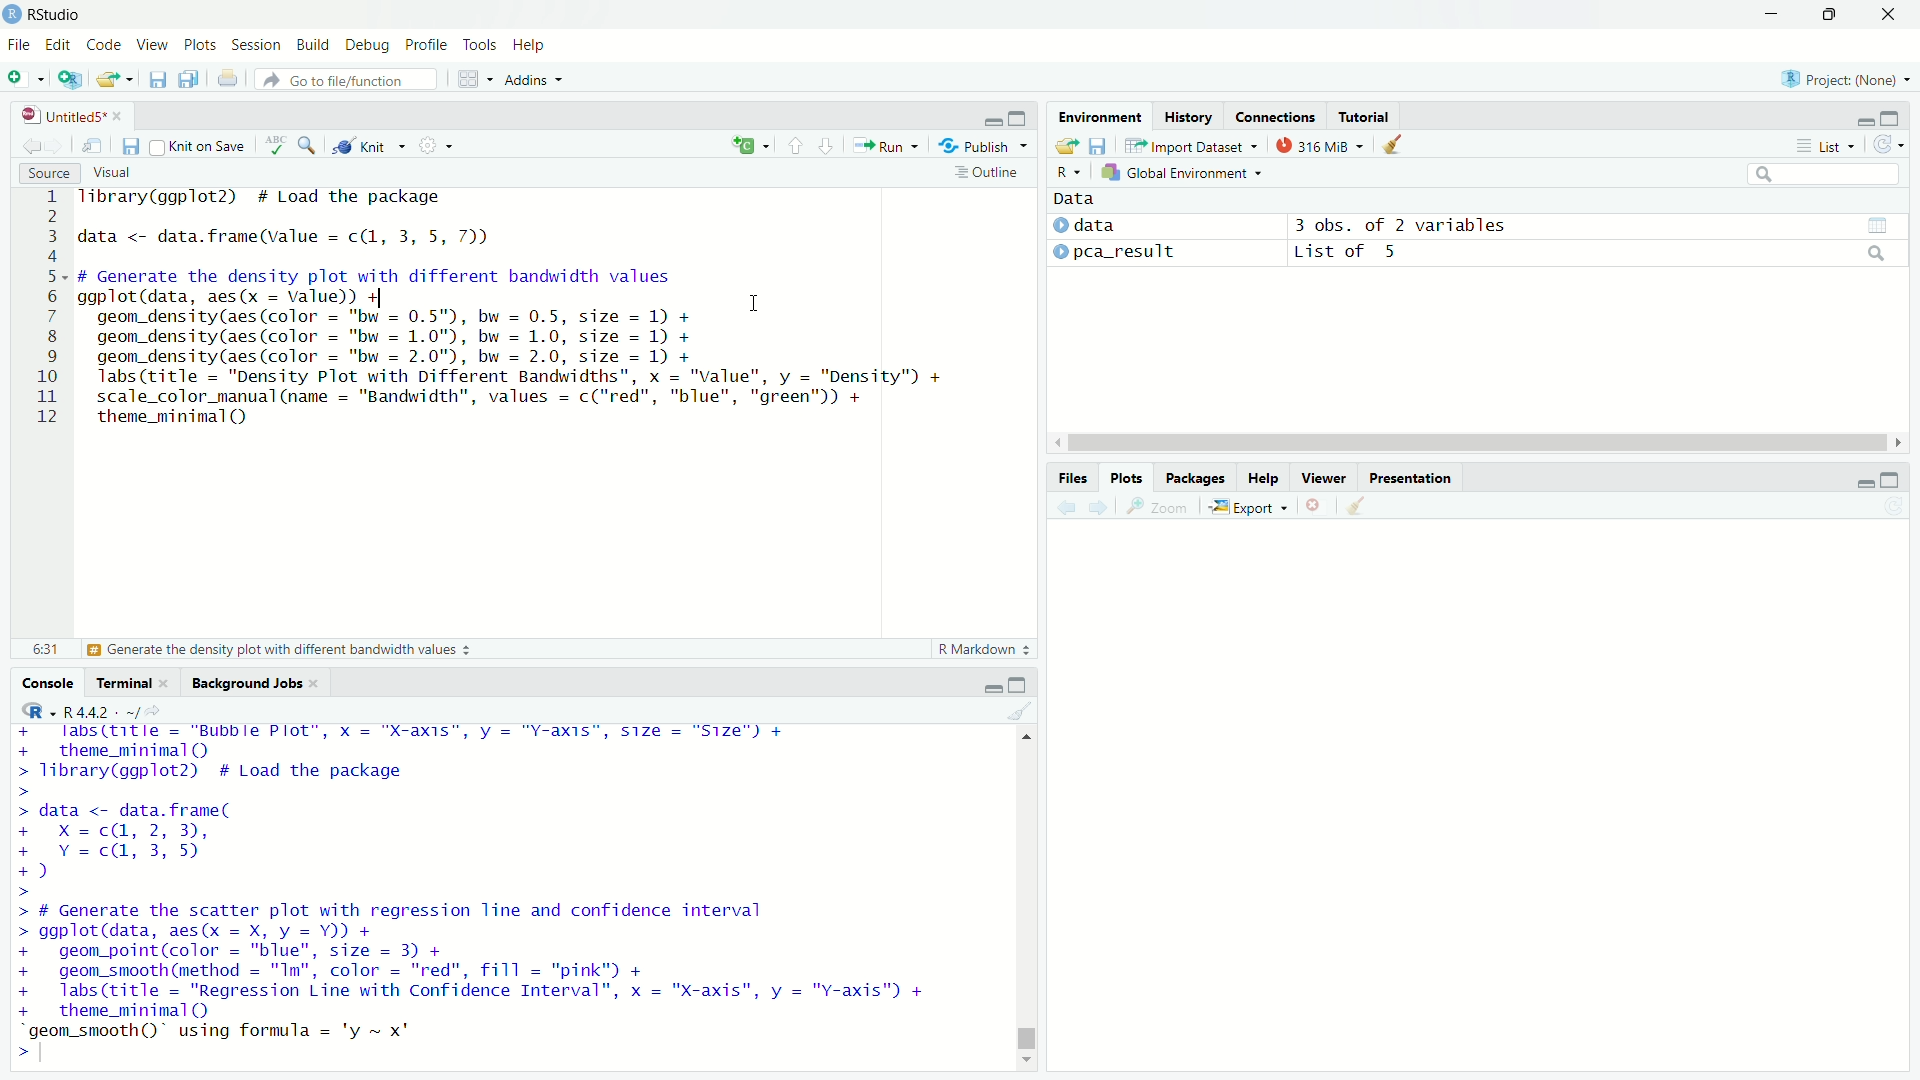 The height and width of the screenshot is (1080, 1920). What do you see at coordinates (1894, 507) in the screenshot?
I see `Refresh current plot` at bounding box center [1894, 507].